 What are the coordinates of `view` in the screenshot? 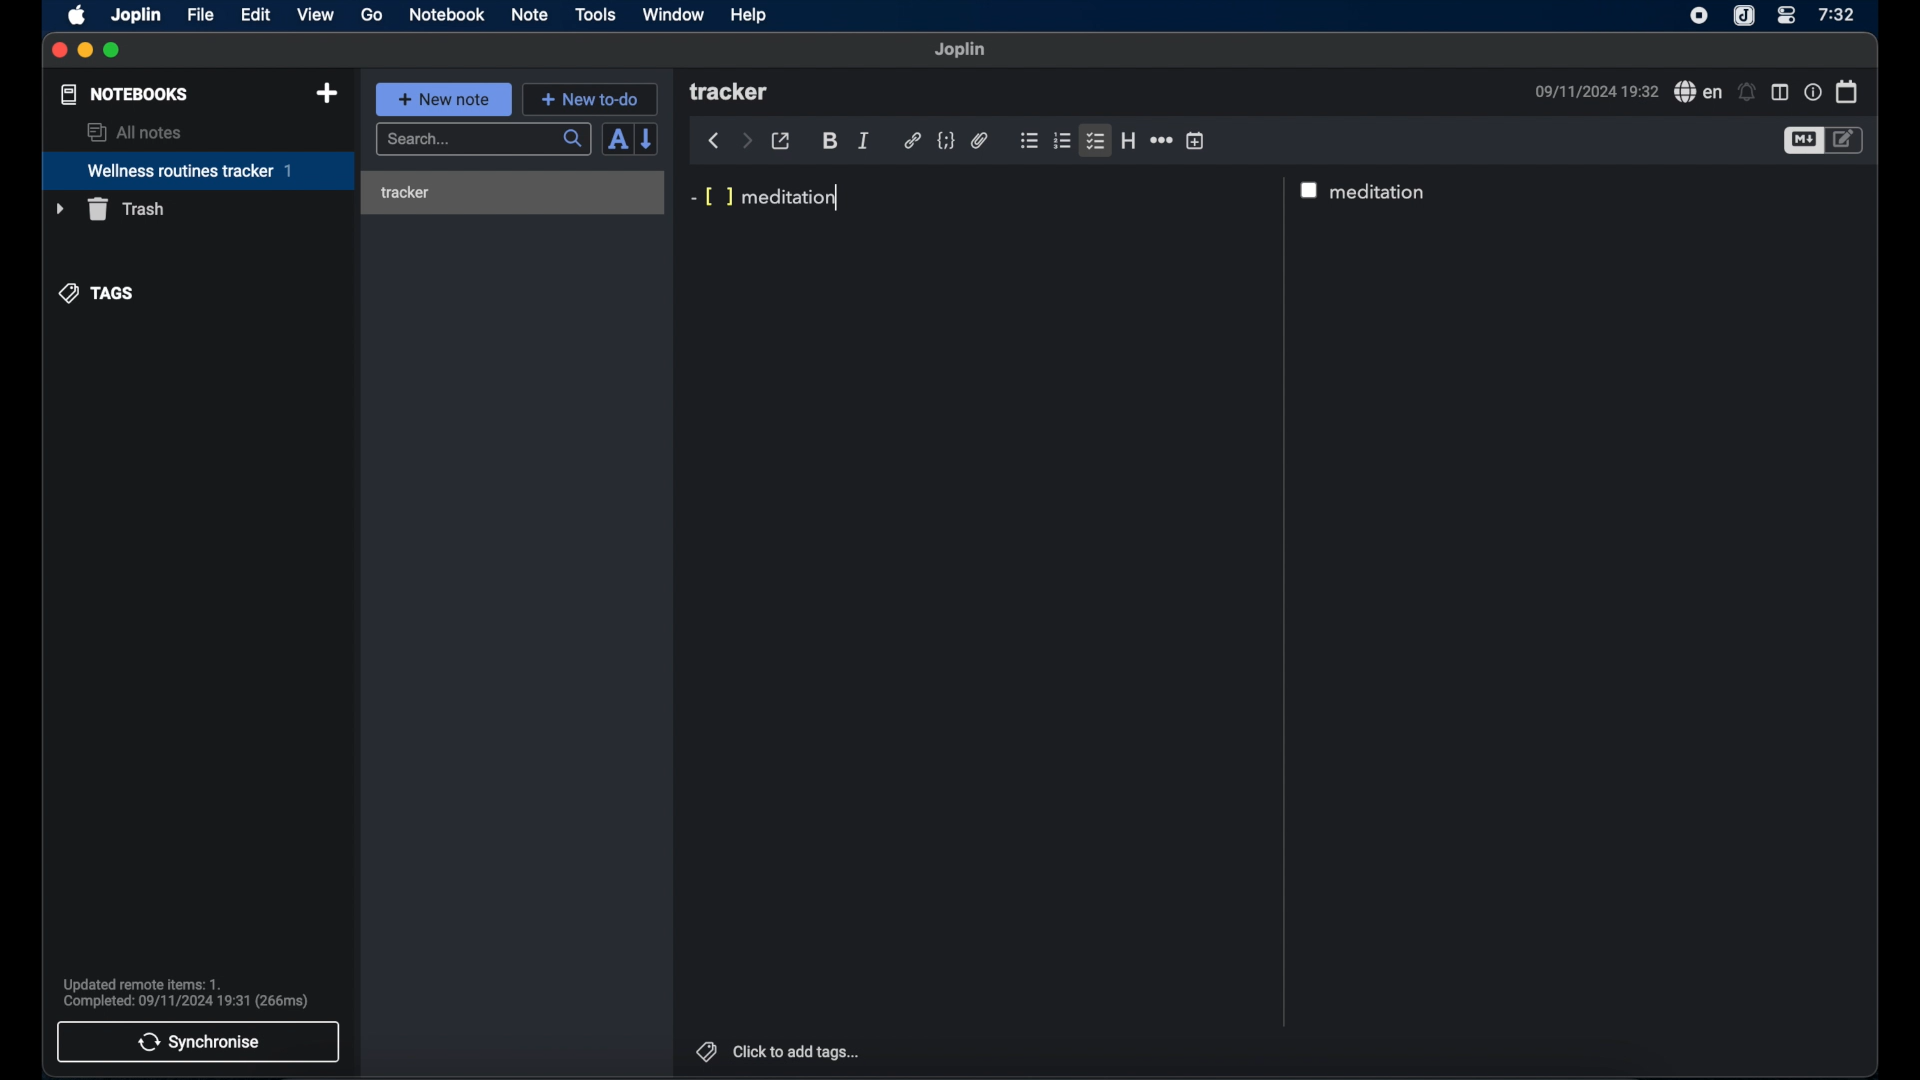 It's located at (315, 15).